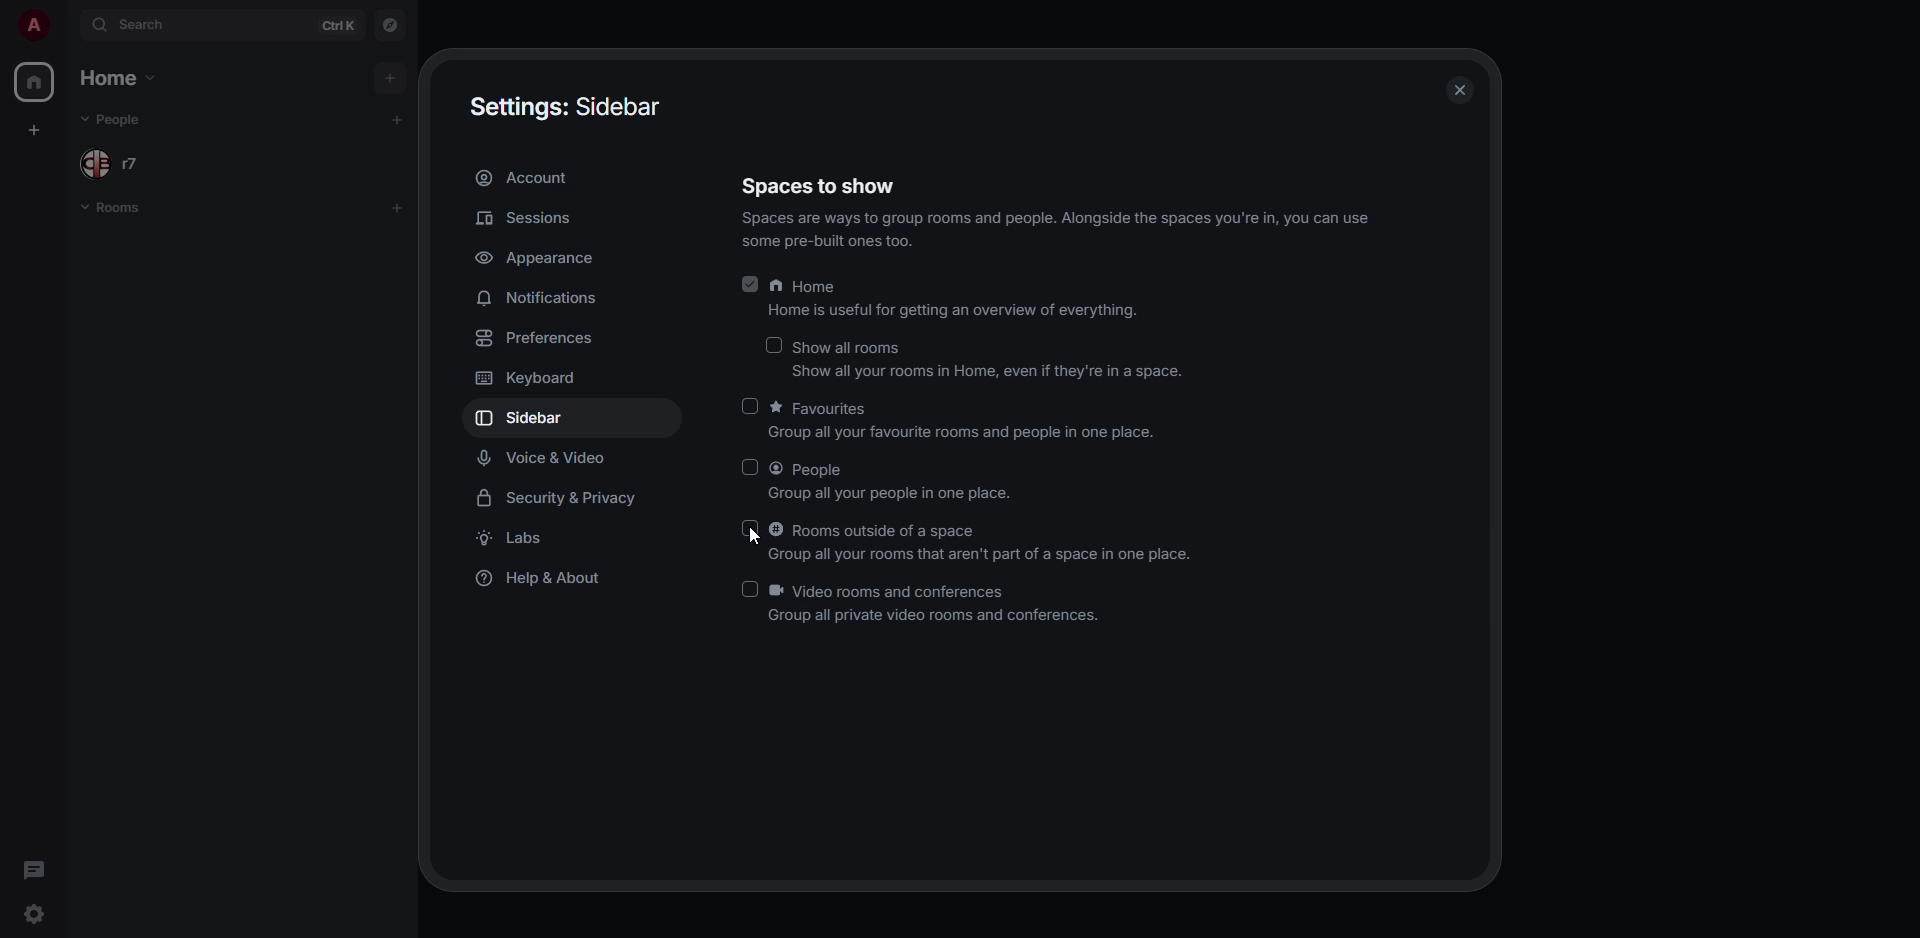 This screenshot has height=938, width=1920. Describe the element at coordinates (534, 258) in the screenshot. I see `appearance` at that location.